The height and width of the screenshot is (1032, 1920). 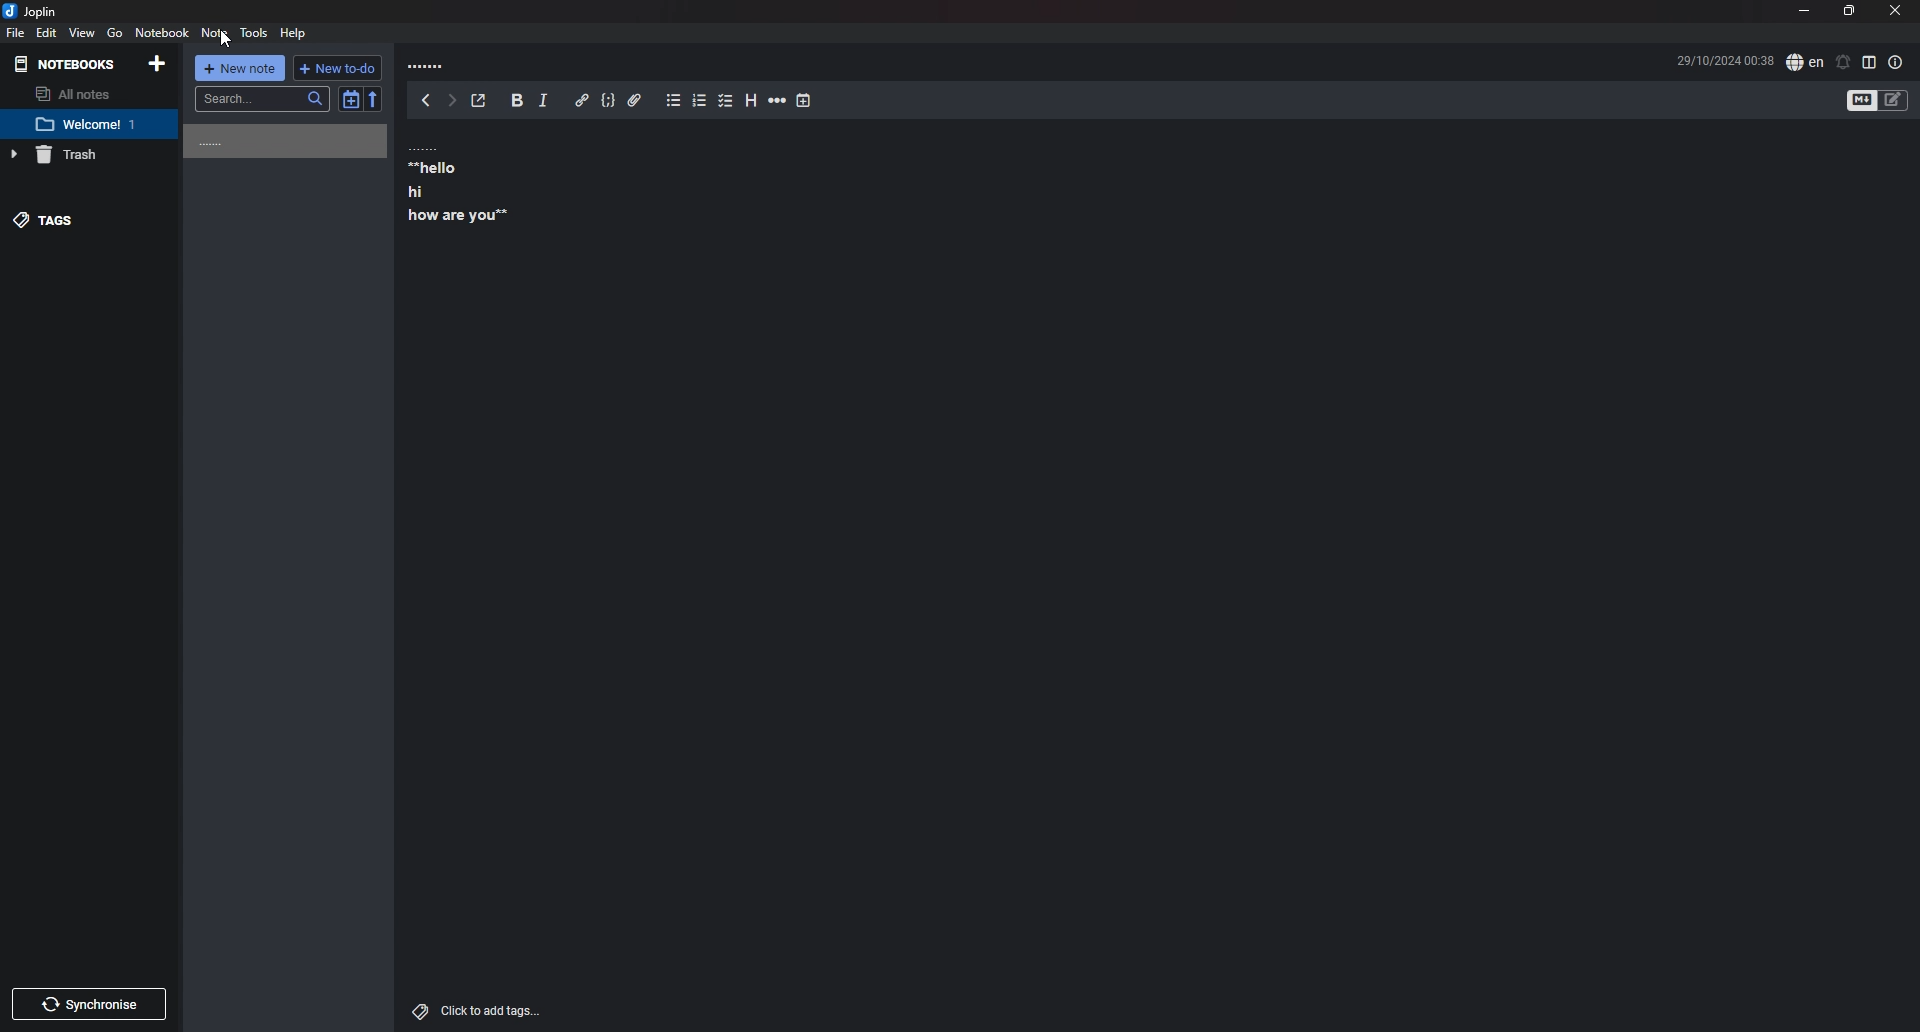 What do you see at coordinates (777, 101) in the screenshot?
I see `Horizontal rule` at bounding box center [777, 101].